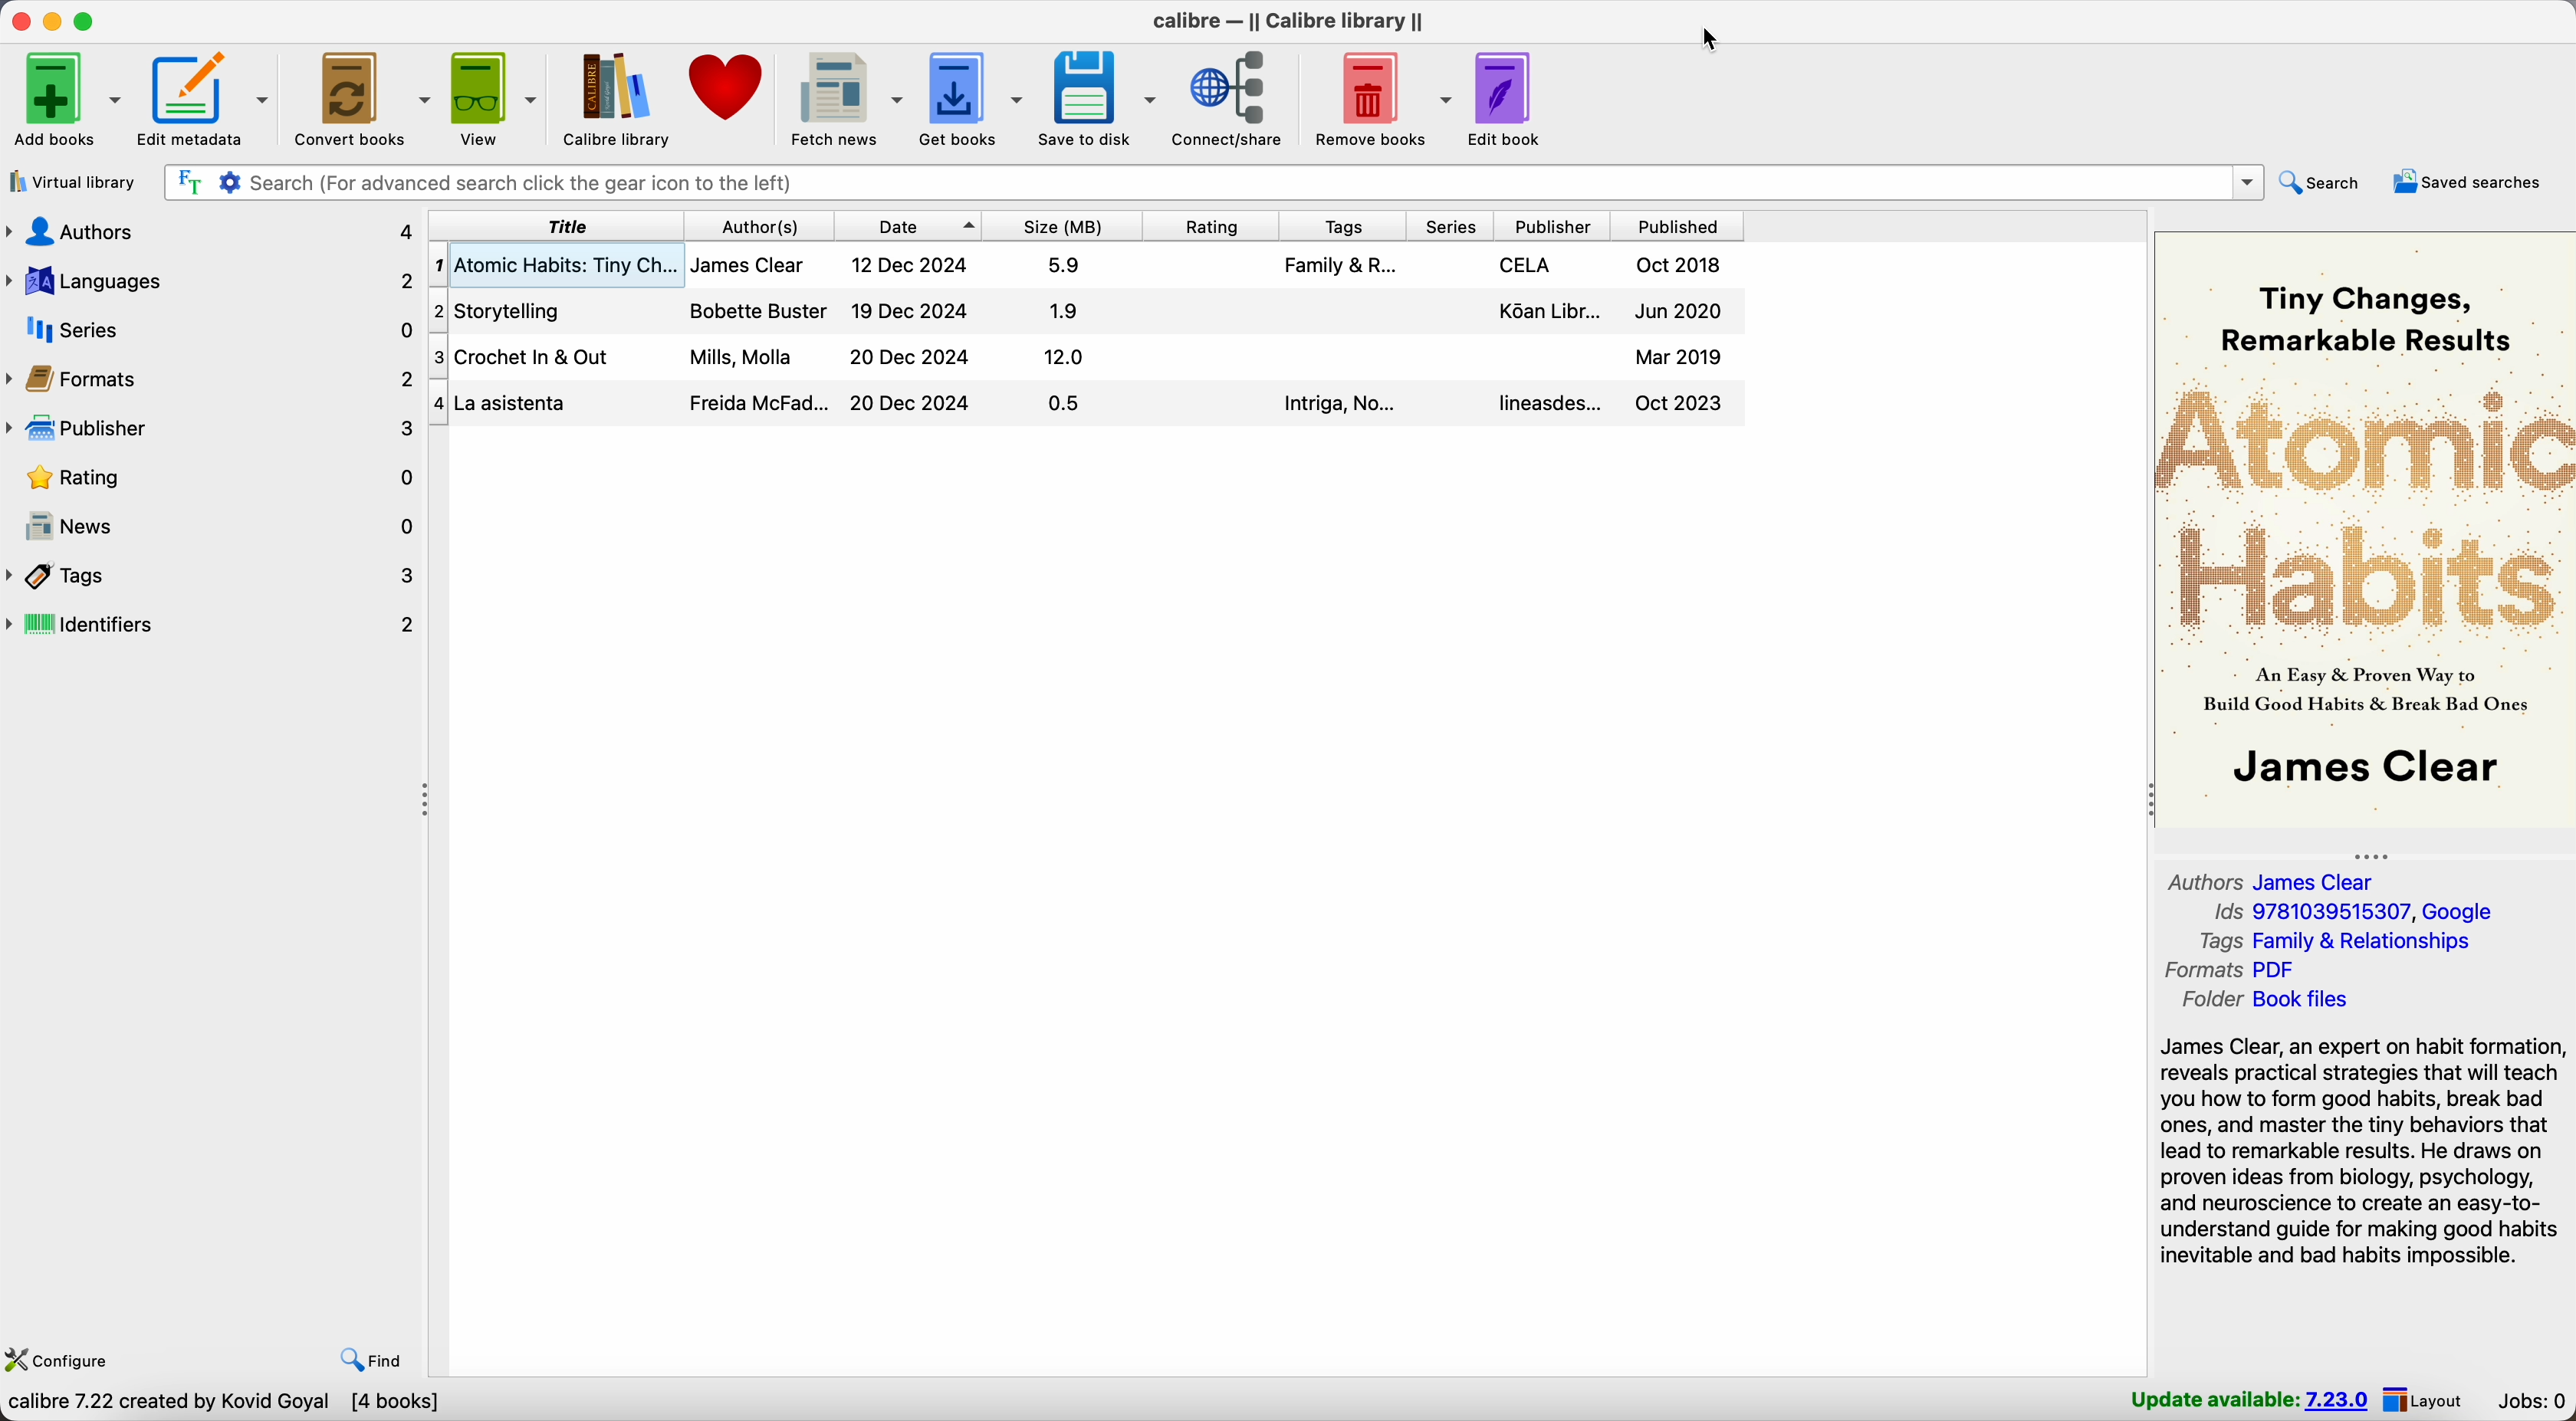  I want to click on news, so click(213, 528).